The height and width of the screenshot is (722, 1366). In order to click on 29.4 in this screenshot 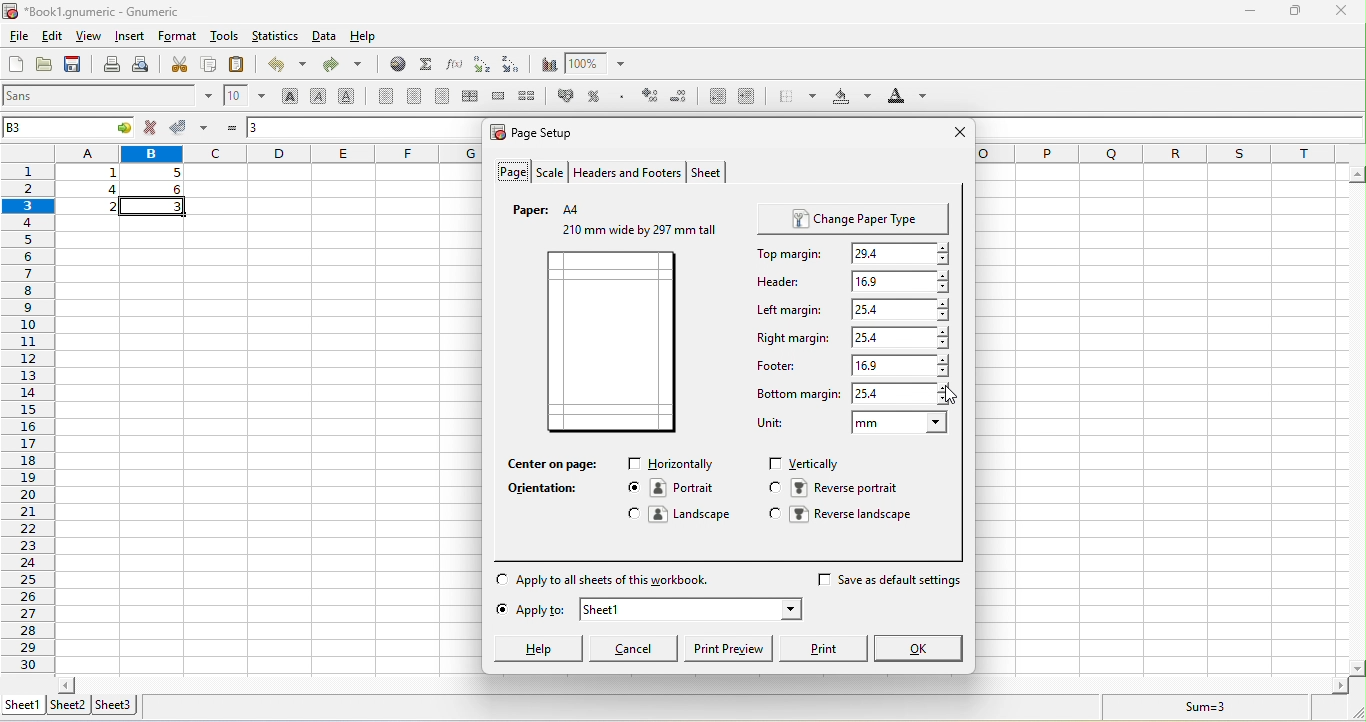, I will do `click(904, 254)`.